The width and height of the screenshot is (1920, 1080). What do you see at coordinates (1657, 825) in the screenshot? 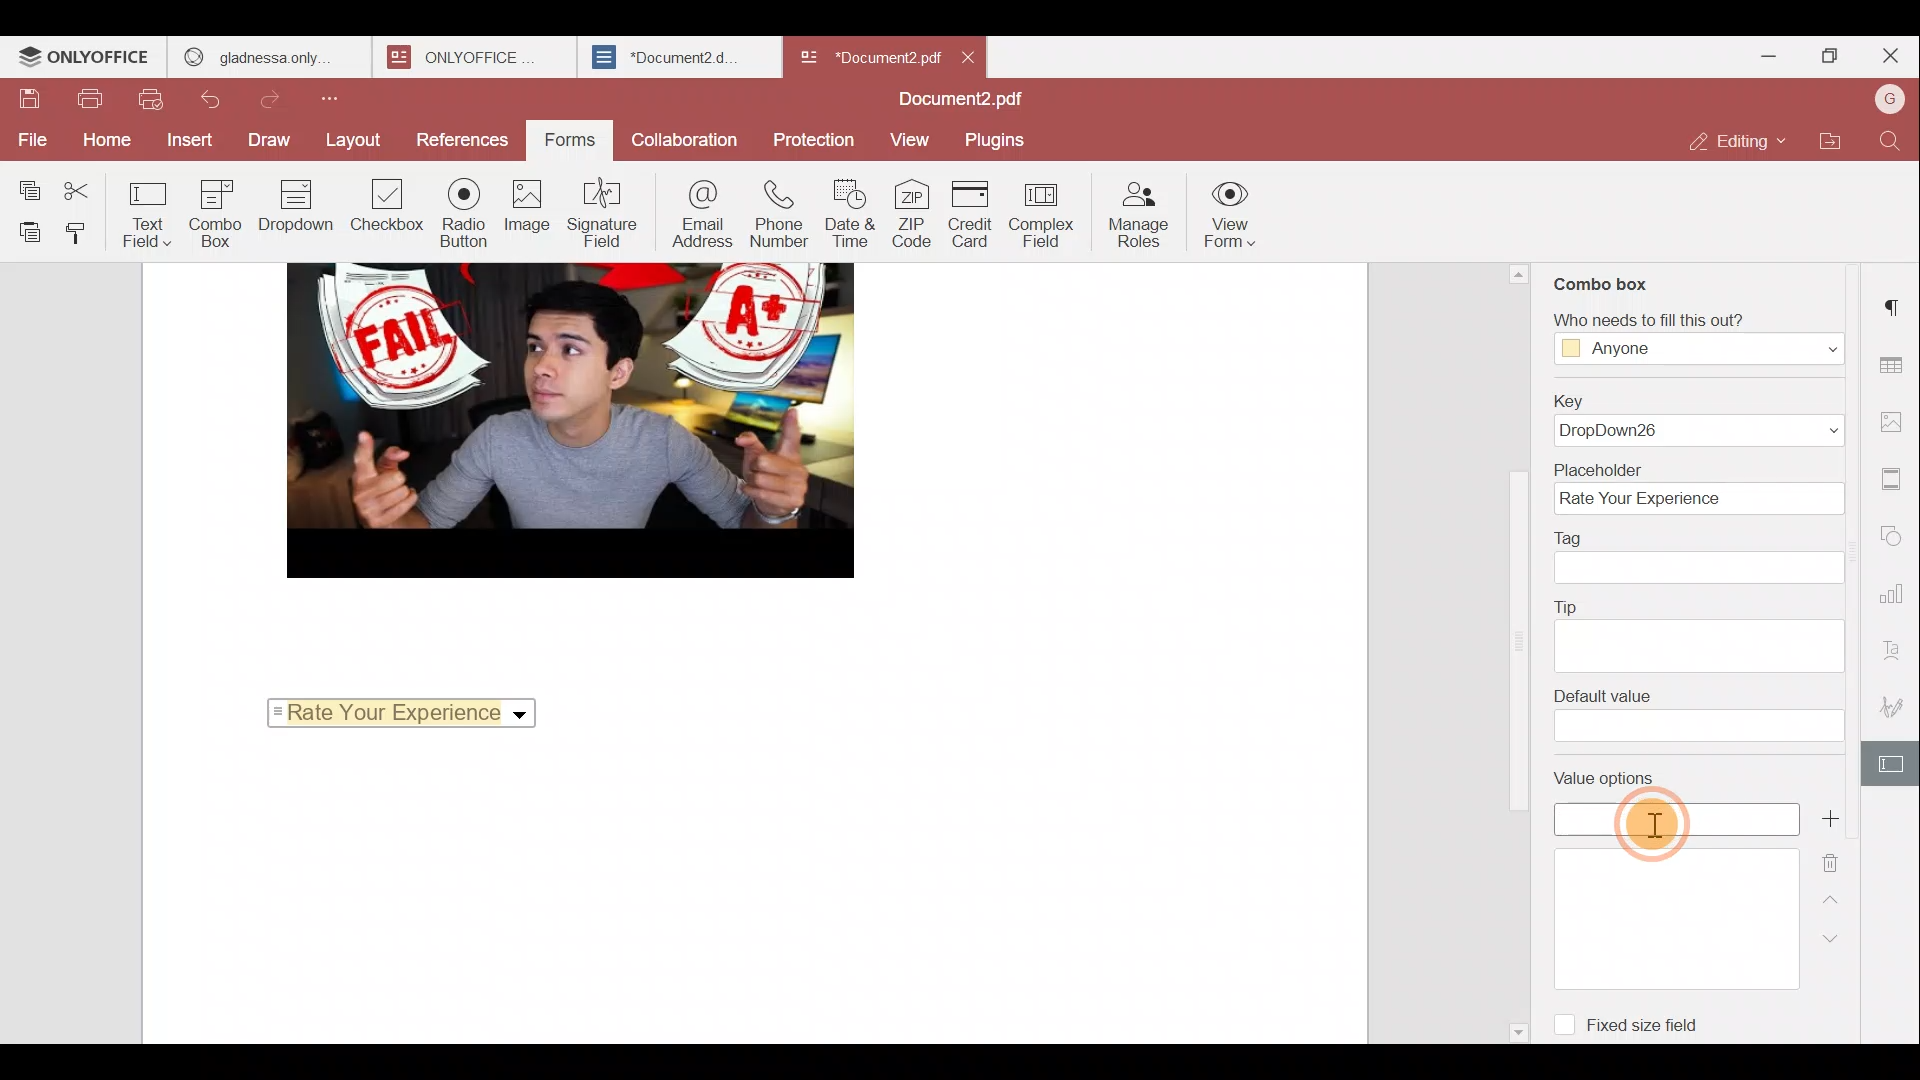
I see `Cursor` at bounding box center [1657, 825].